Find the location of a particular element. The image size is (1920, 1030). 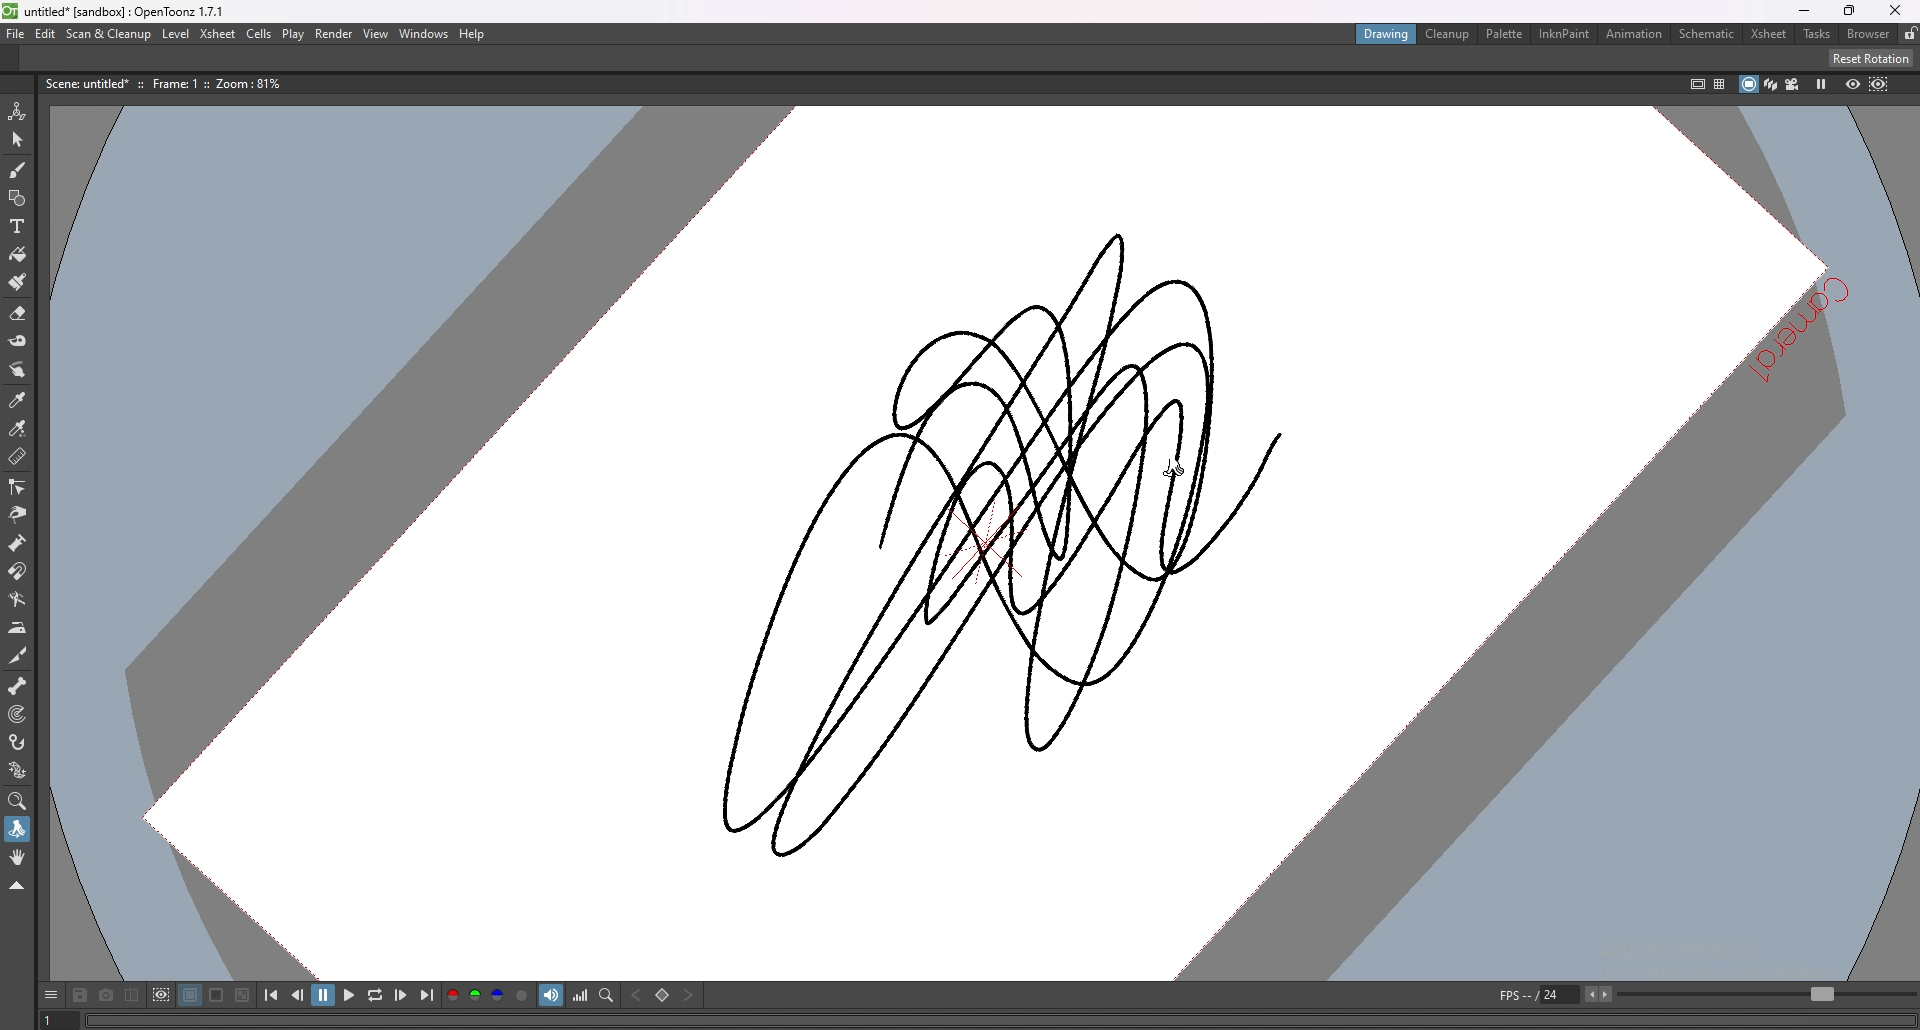

view is located at coordinates (376, 33).